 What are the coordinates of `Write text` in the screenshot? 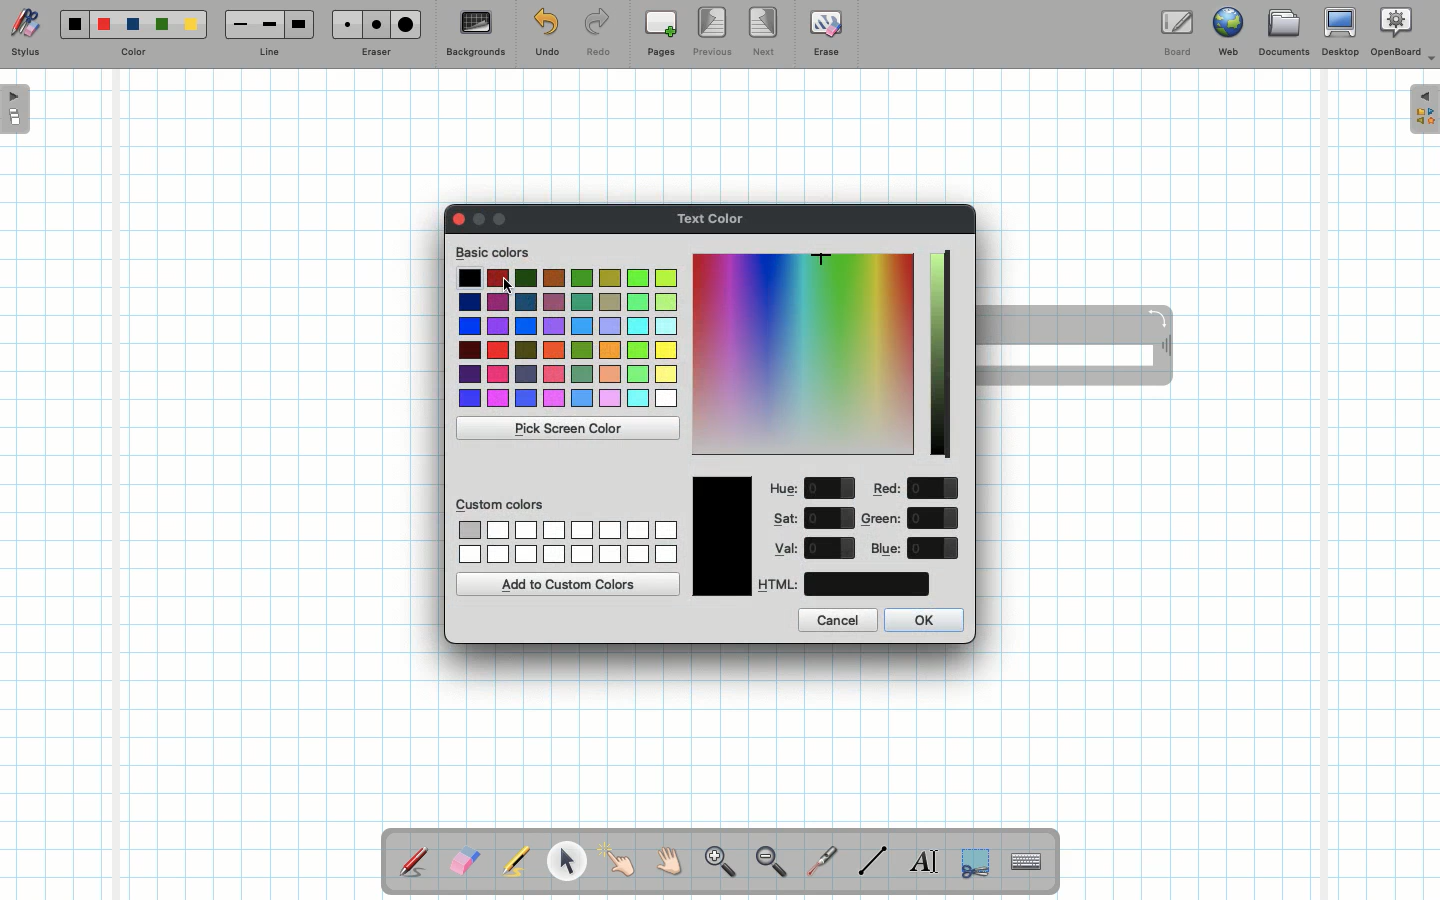 It's located at (926, 858).